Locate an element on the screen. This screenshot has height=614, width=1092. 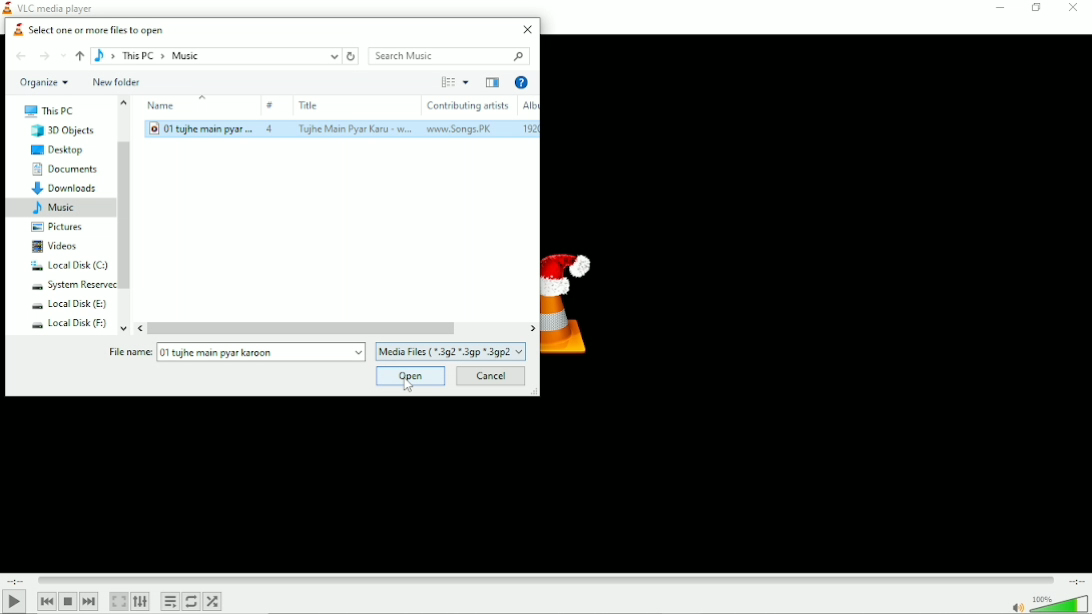
Album is located at coordinates (529, 106).